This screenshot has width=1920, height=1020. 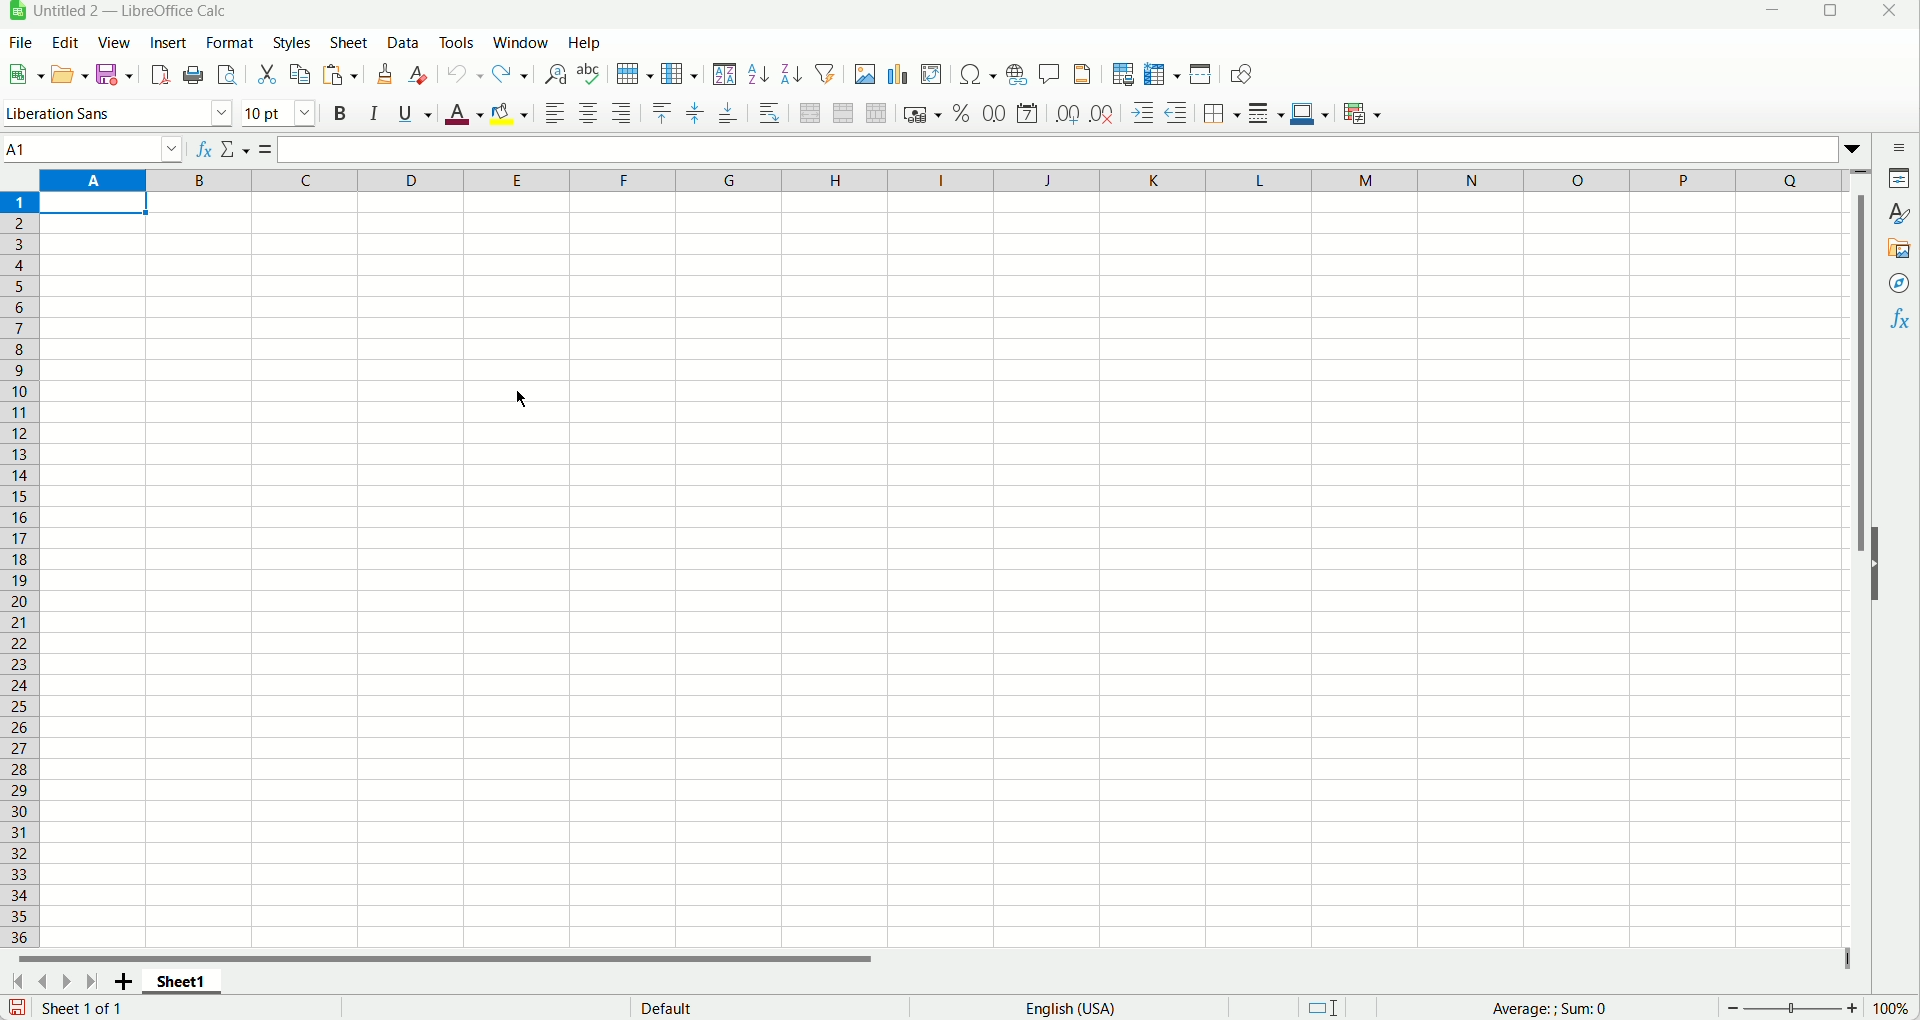 I want to click on Scroll to last sheet, so click(x=96, y=982).